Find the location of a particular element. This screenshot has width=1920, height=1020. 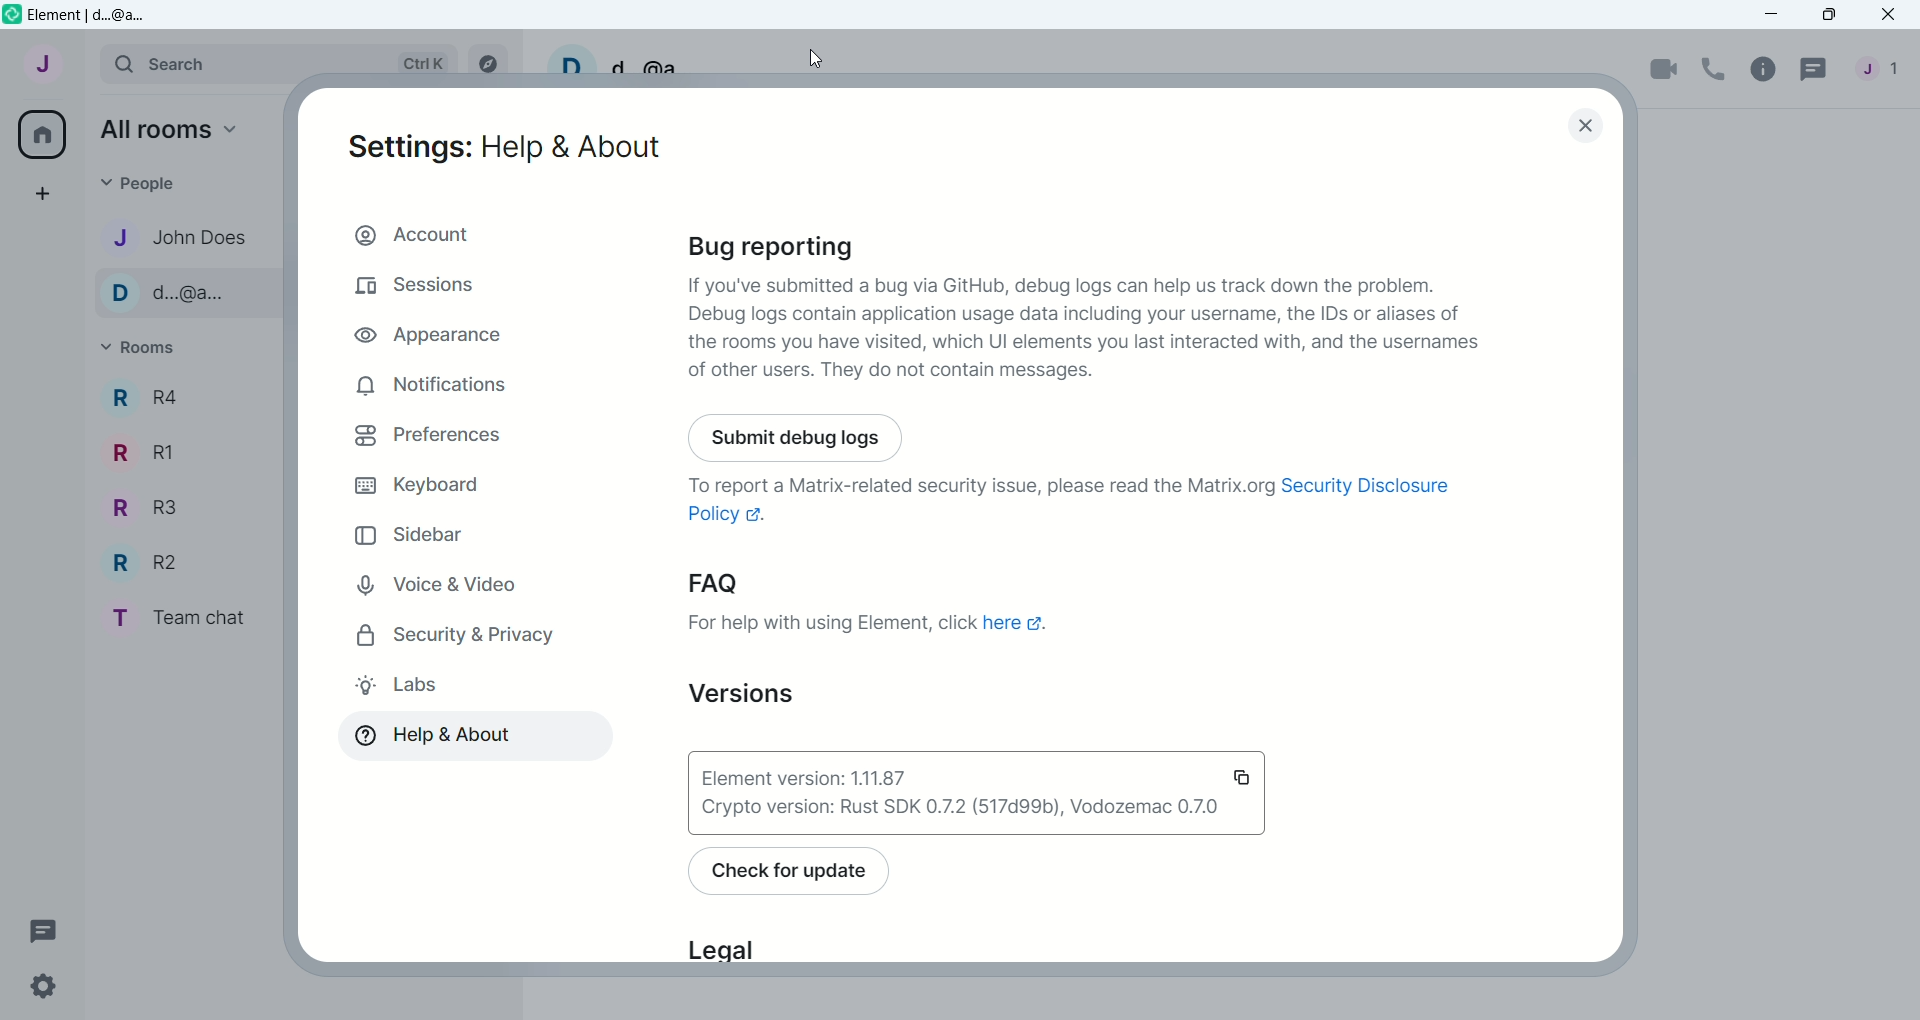

cursor is located at coordinates (816, 58).